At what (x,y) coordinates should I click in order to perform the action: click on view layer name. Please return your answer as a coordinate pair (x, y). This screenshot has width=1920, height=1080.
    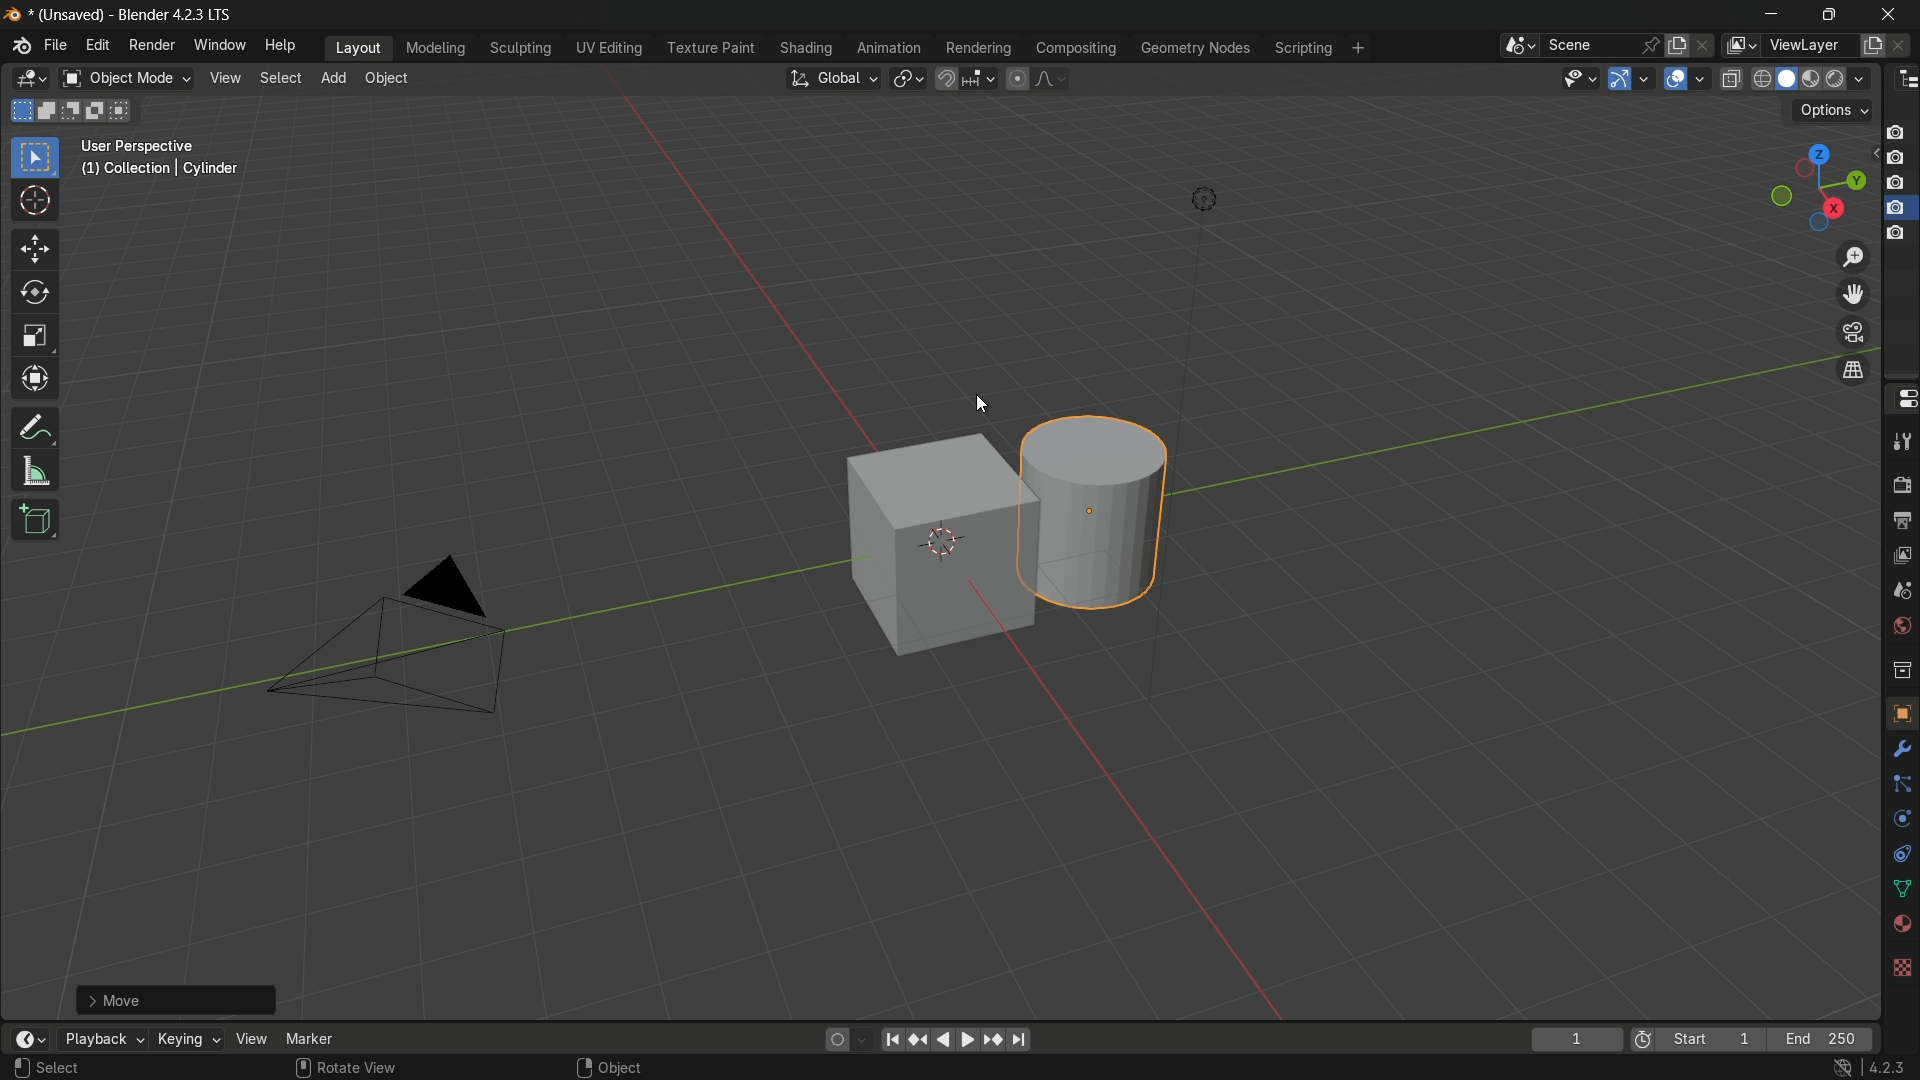
    Looking at the image, I should click on (1809, 46).